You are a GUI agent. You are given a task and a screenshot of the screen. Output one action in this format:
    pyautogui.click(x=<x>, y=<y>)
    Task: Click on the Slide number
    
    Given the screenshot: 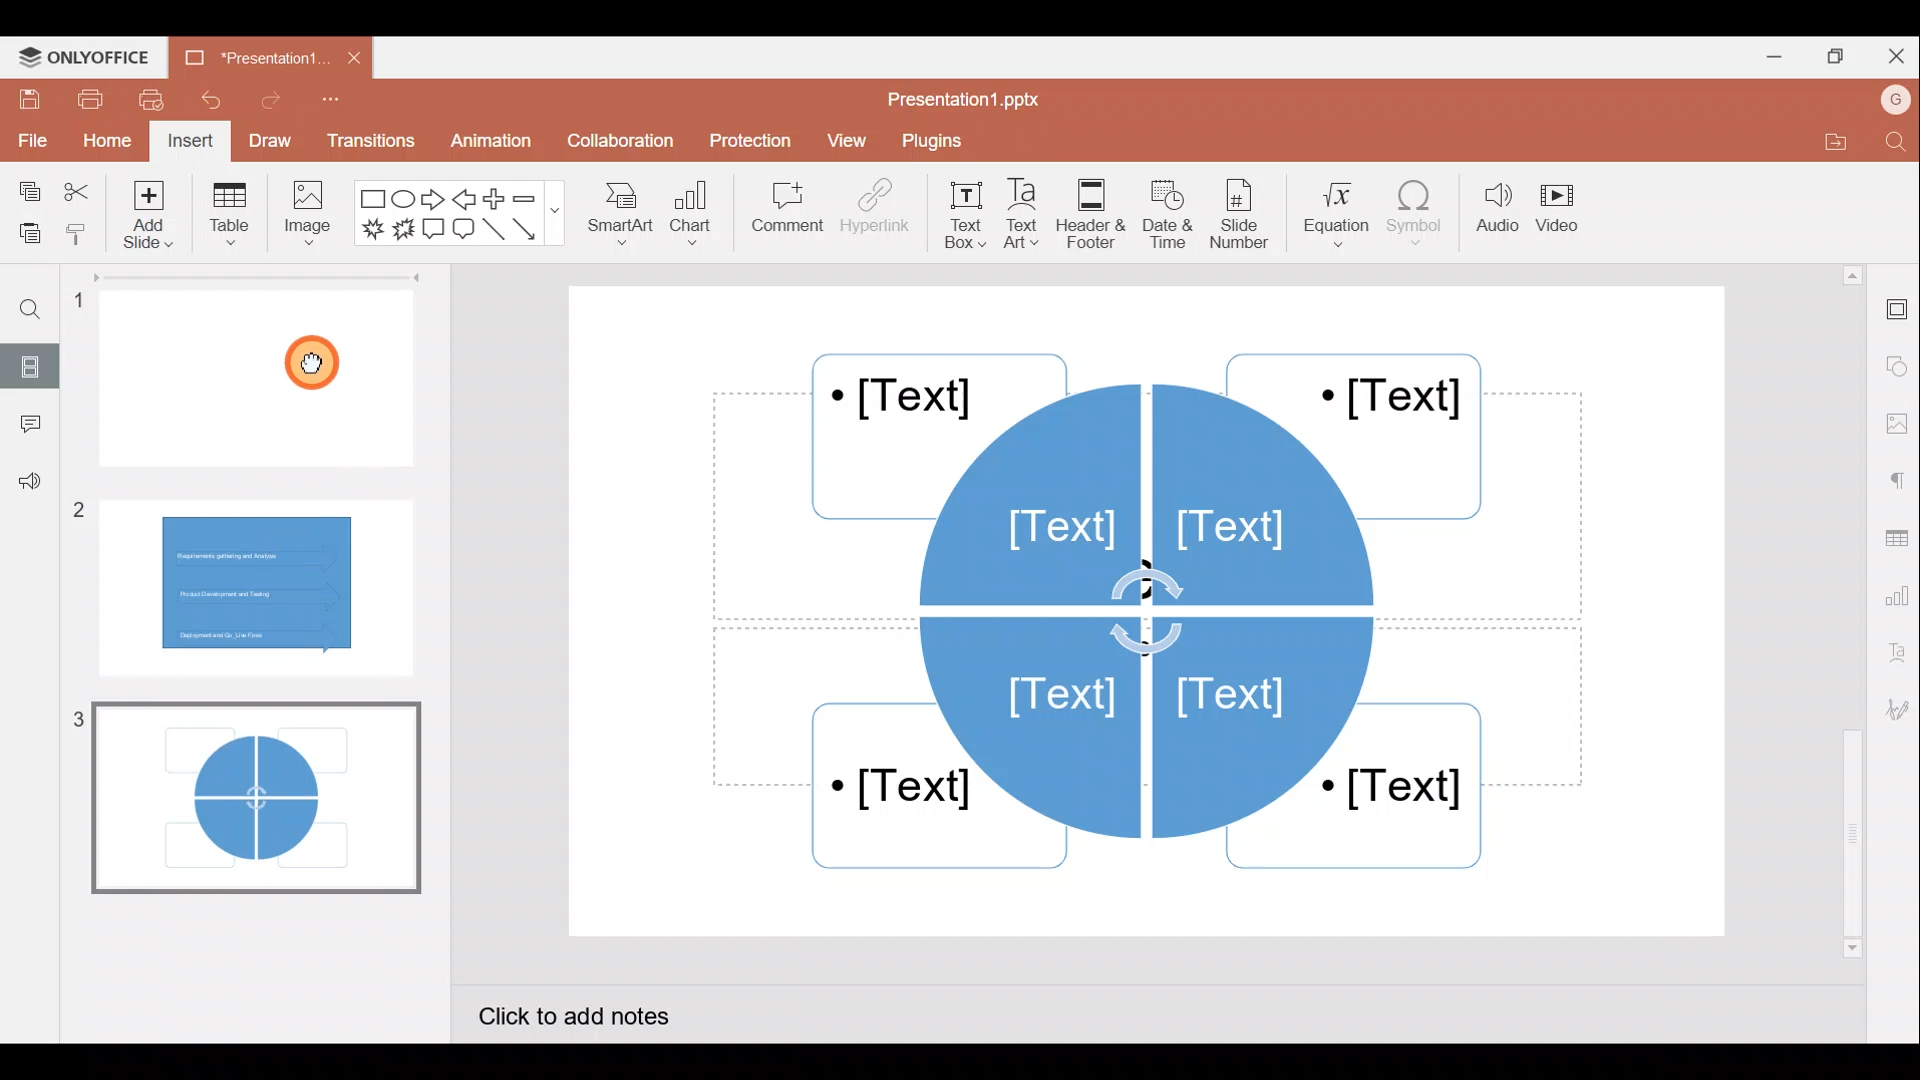 What is the action you would take?
    pyautogui.click(x=1246, y=214)
    